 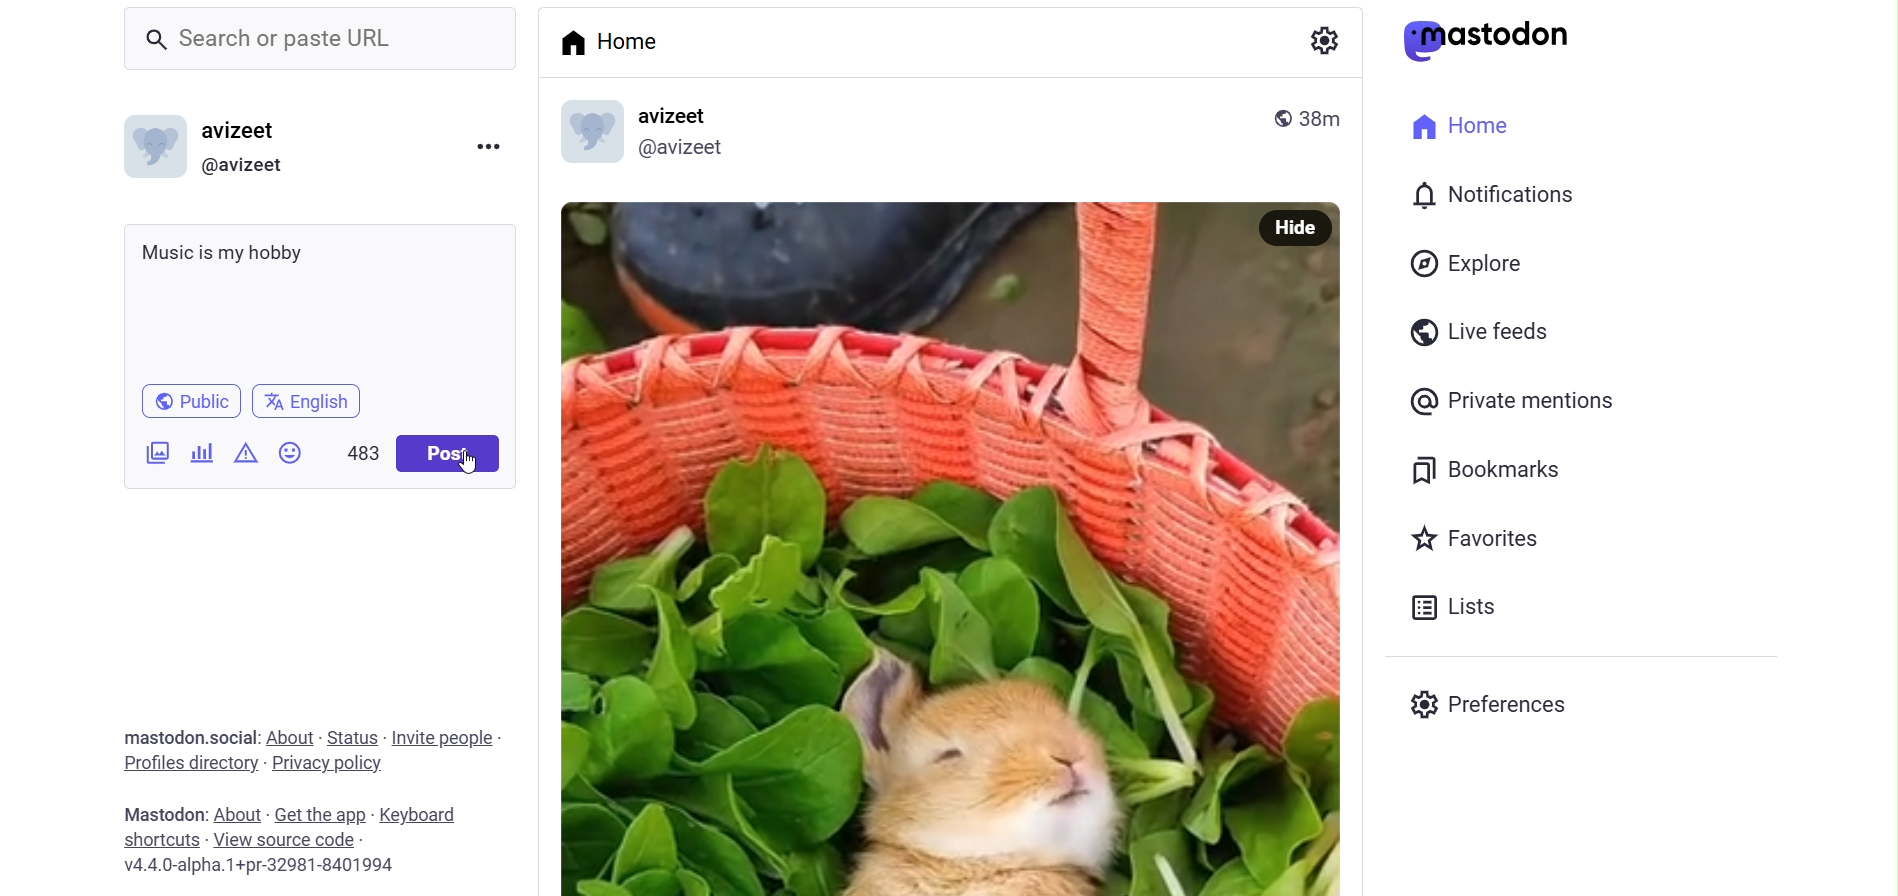 What do you see at coordinates (190, 765) in the screenshot?
I see `Profiles Directories` at bounding box center [190, 765].